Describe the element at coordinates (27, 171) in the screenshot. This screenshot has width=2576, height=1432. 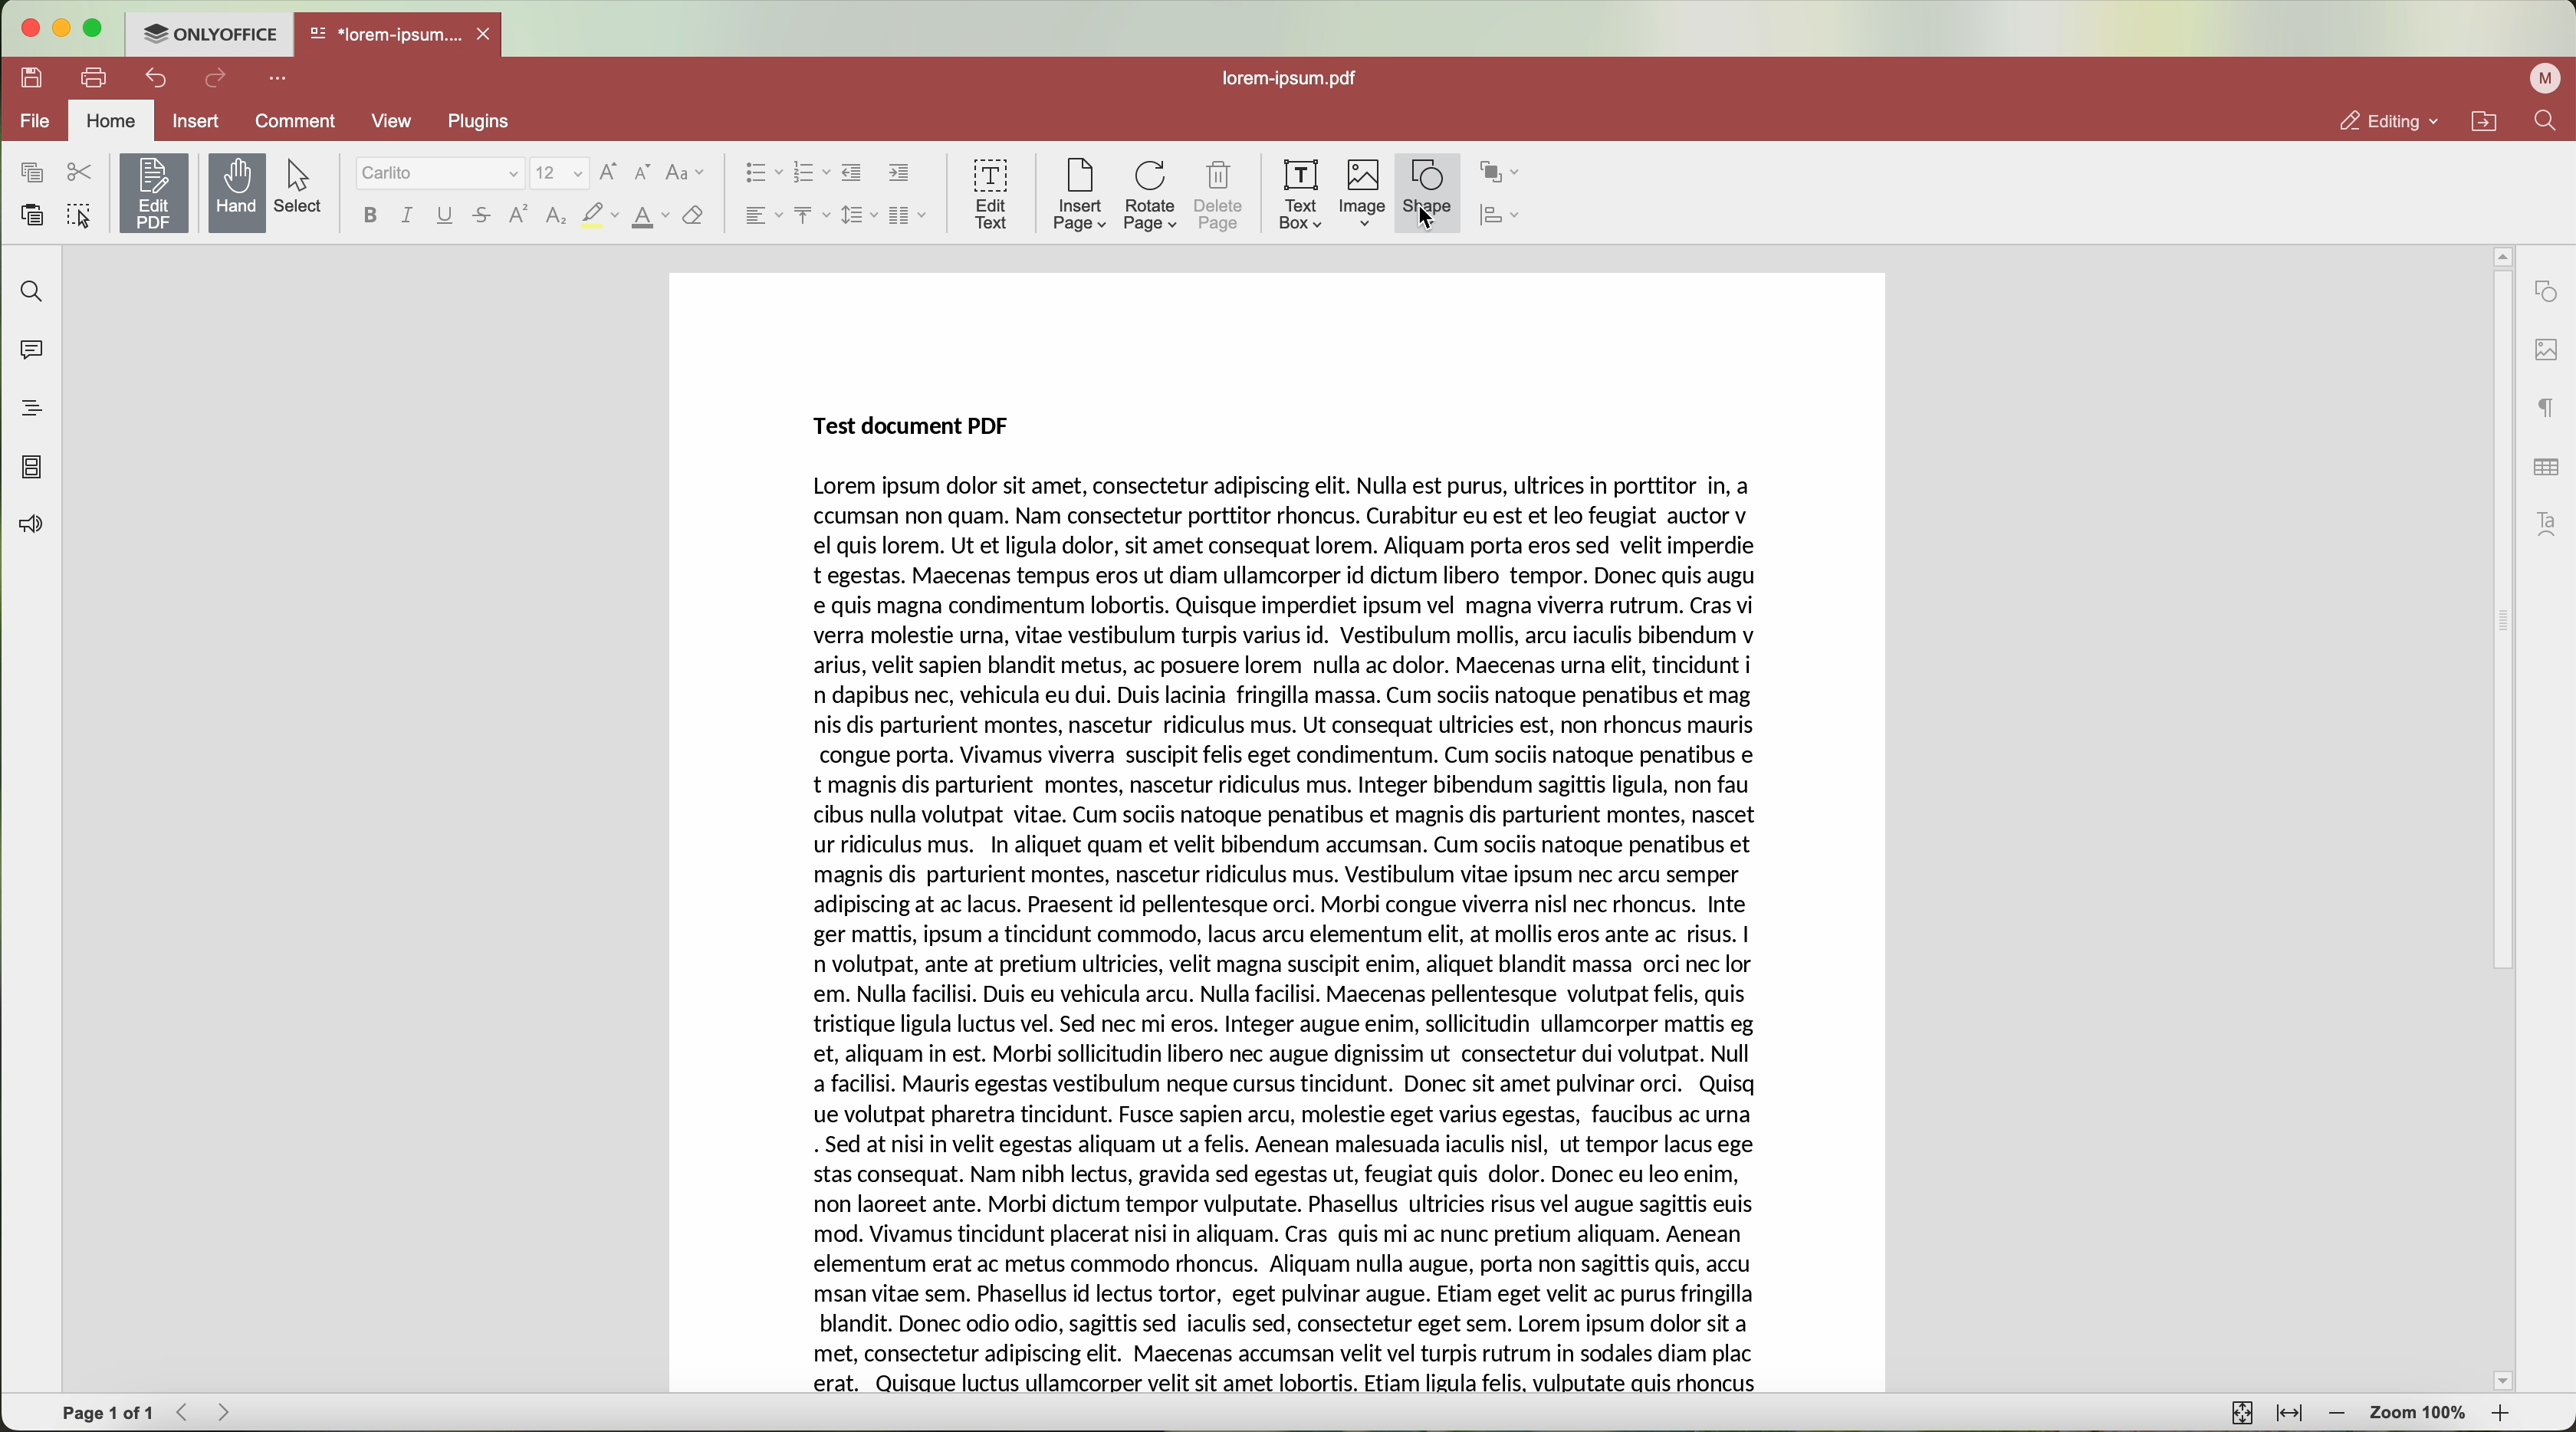
I see `copy` at that location.